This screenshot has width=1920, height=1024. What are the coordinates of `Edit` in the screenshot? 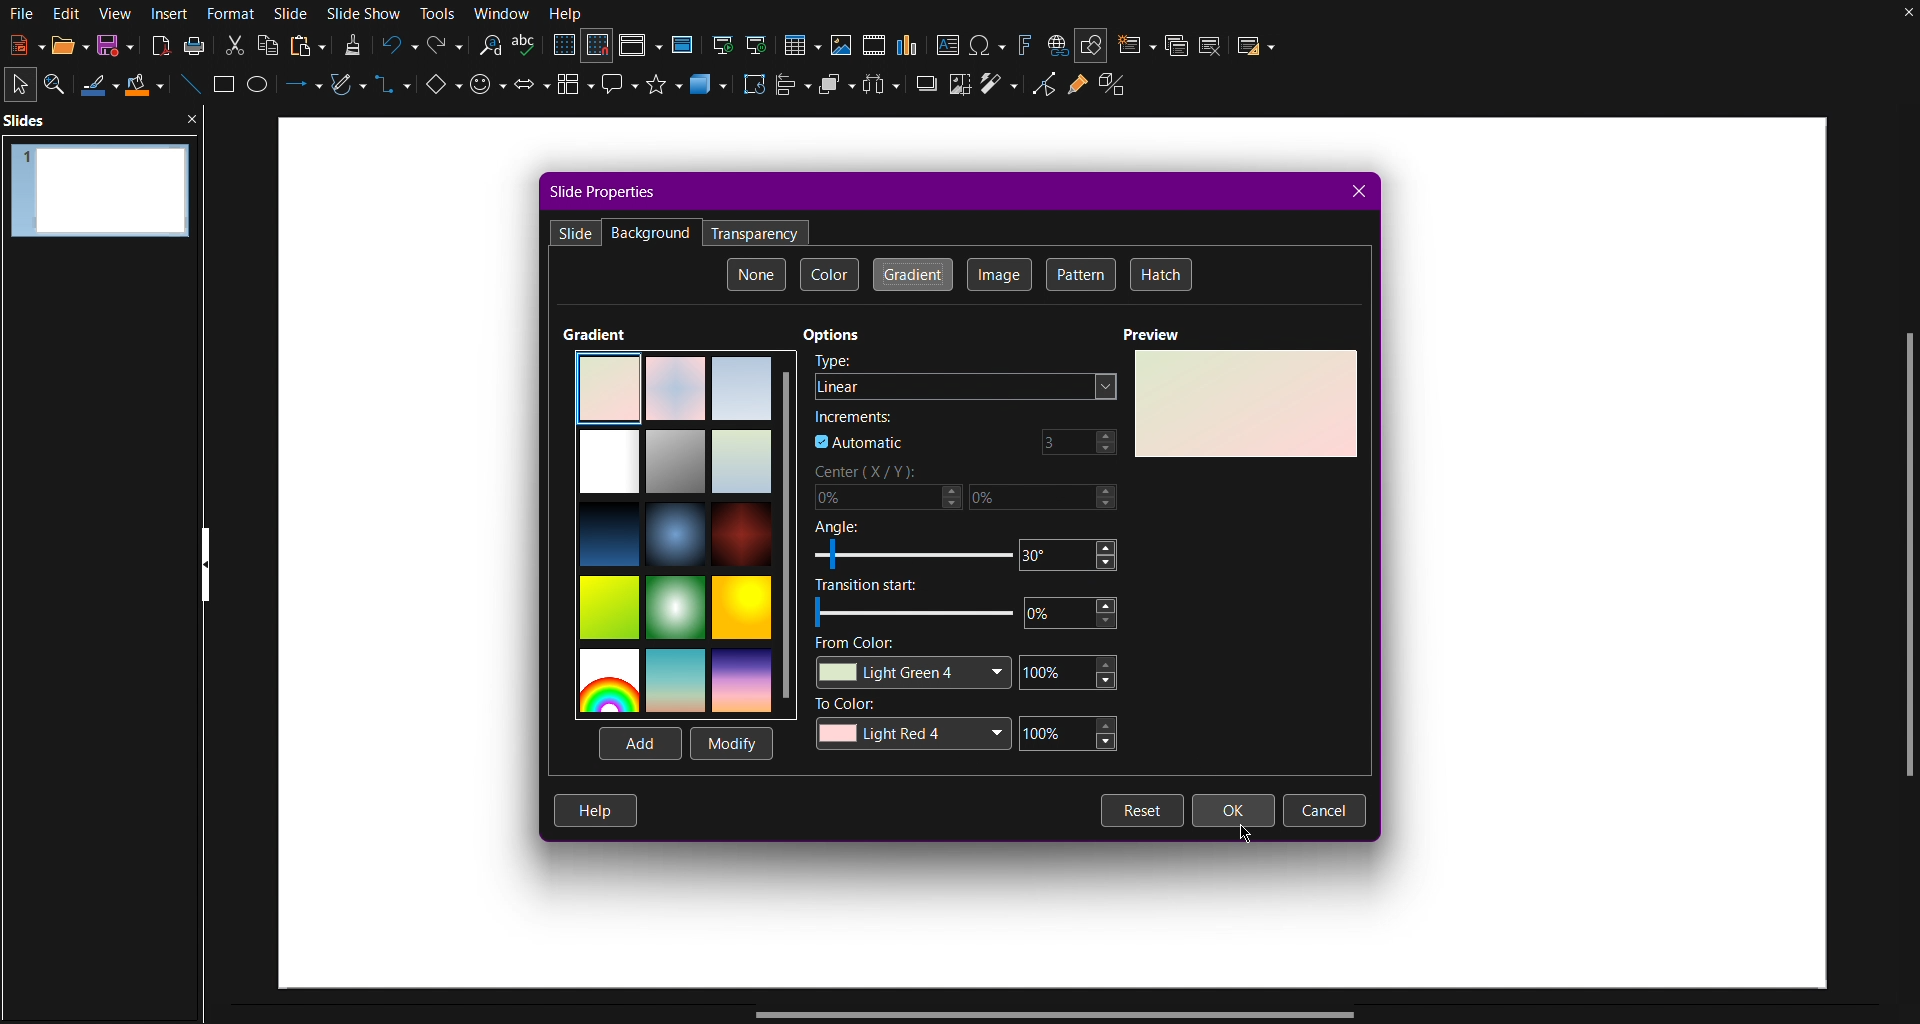 It's located at (67, 14).